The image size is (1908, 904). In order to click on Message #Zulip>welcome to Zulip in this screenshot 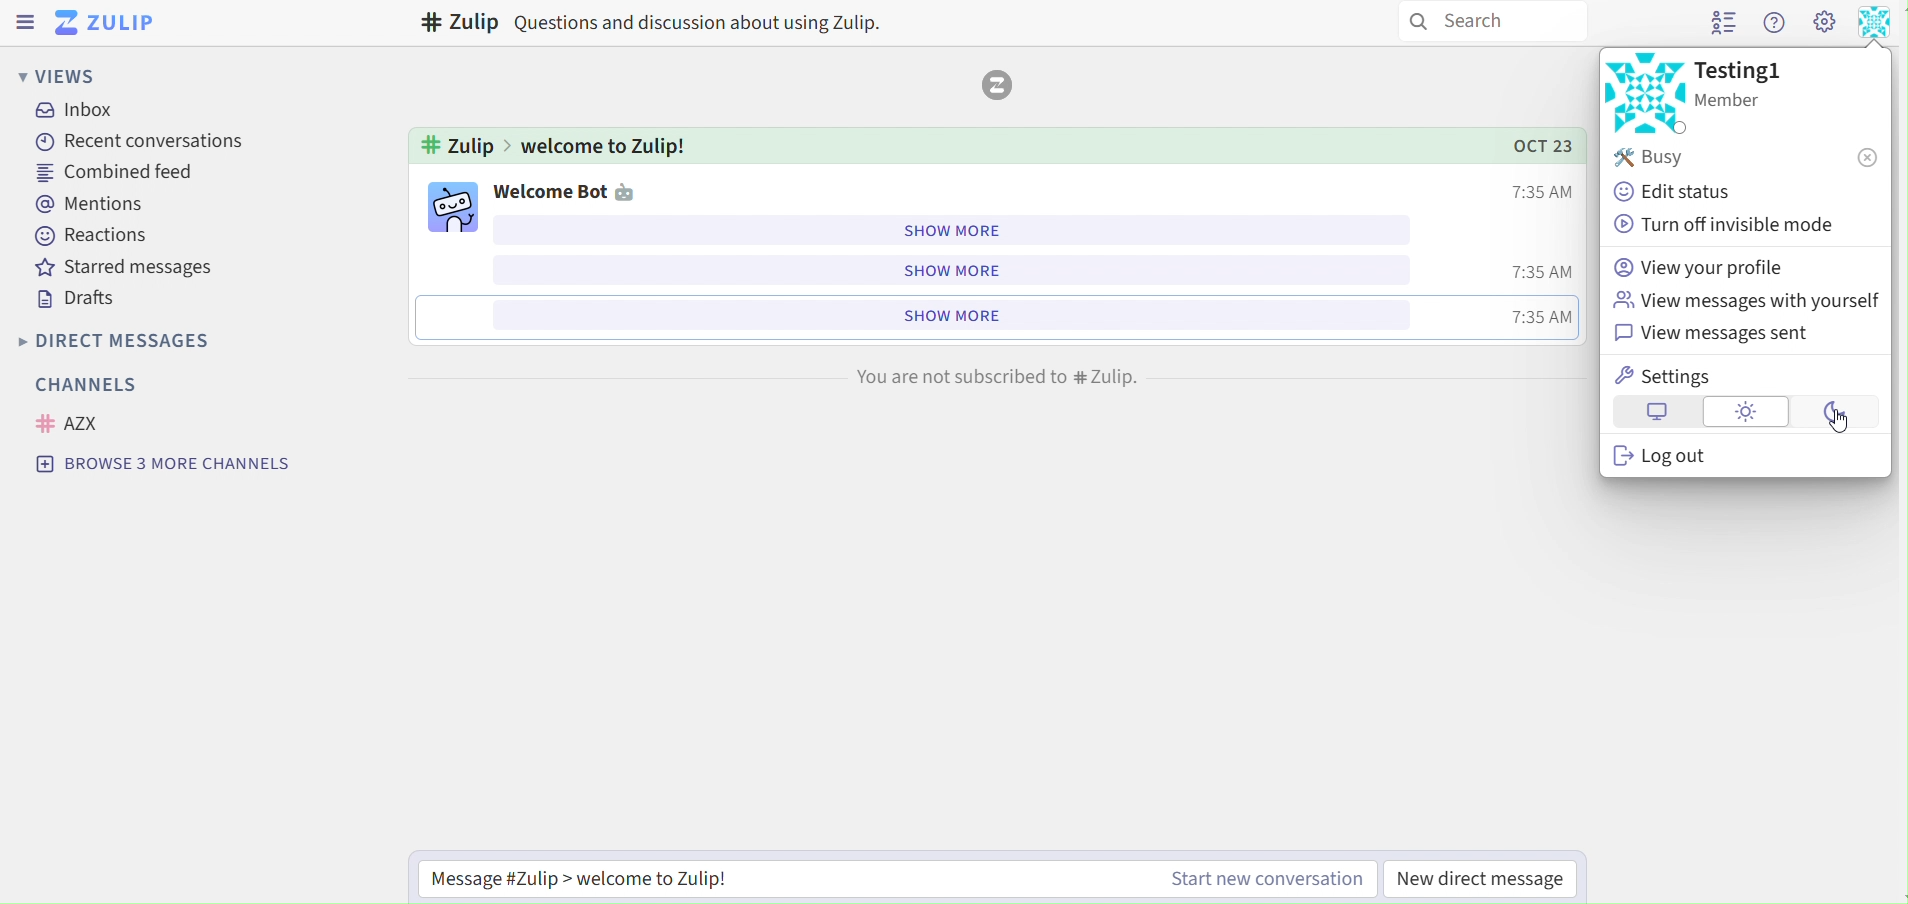, I will do `click(652, 879)`.